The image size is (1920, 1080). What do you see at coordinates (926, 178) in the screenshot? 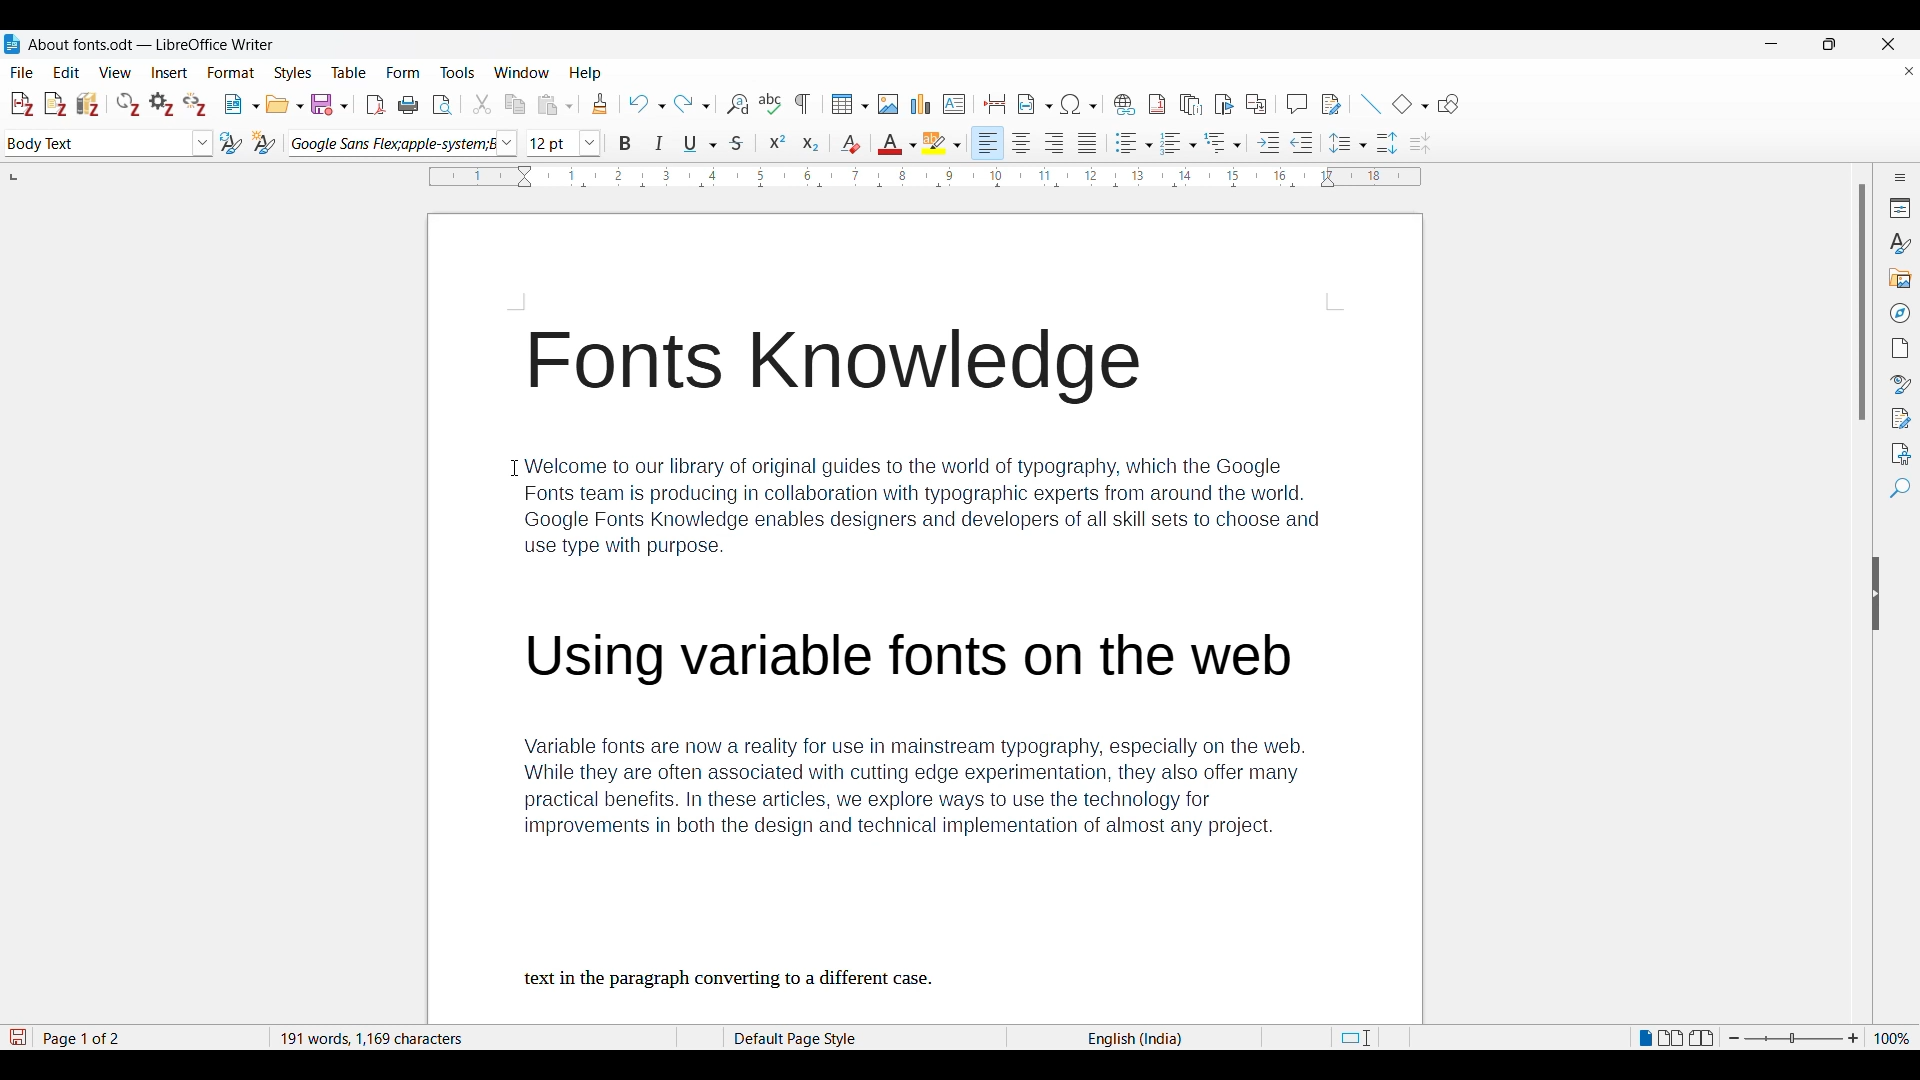
I see `Horizontal scale` at bounding box center [926, 178].